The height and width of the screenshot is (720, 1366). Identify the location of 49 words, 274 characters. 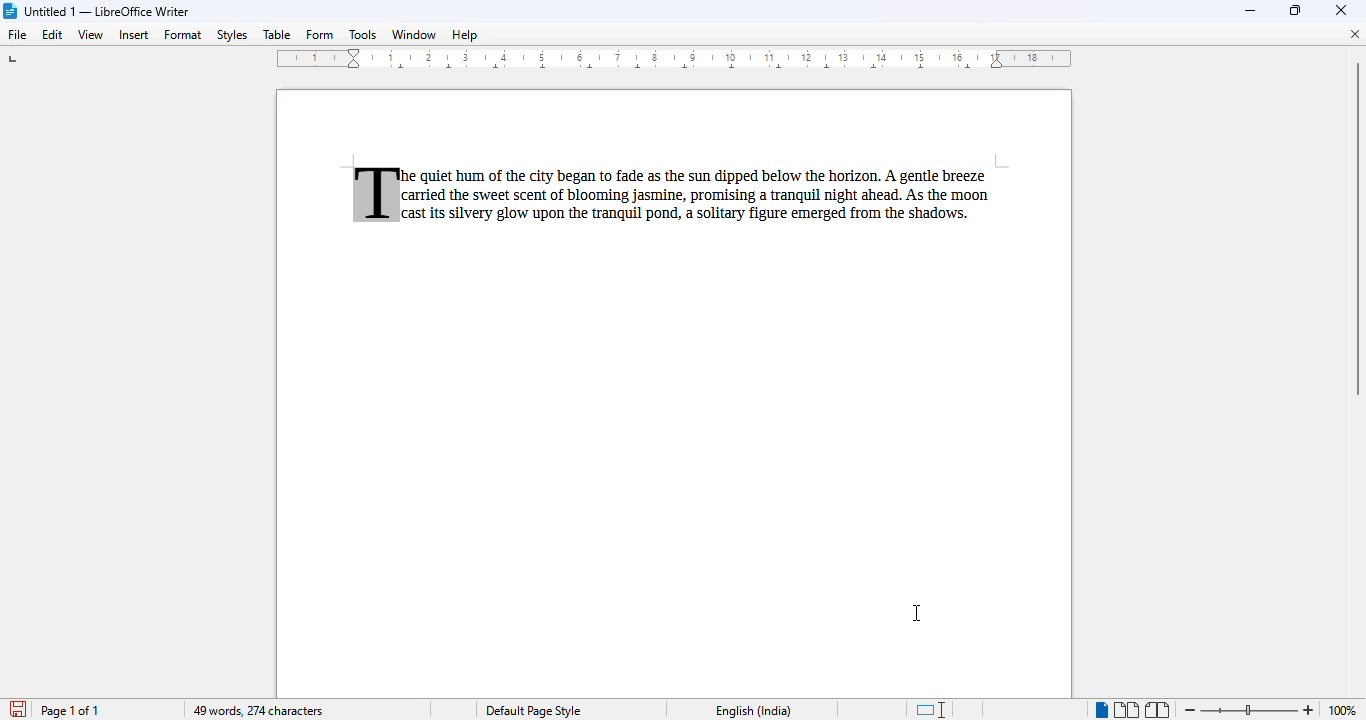
(257, 711).